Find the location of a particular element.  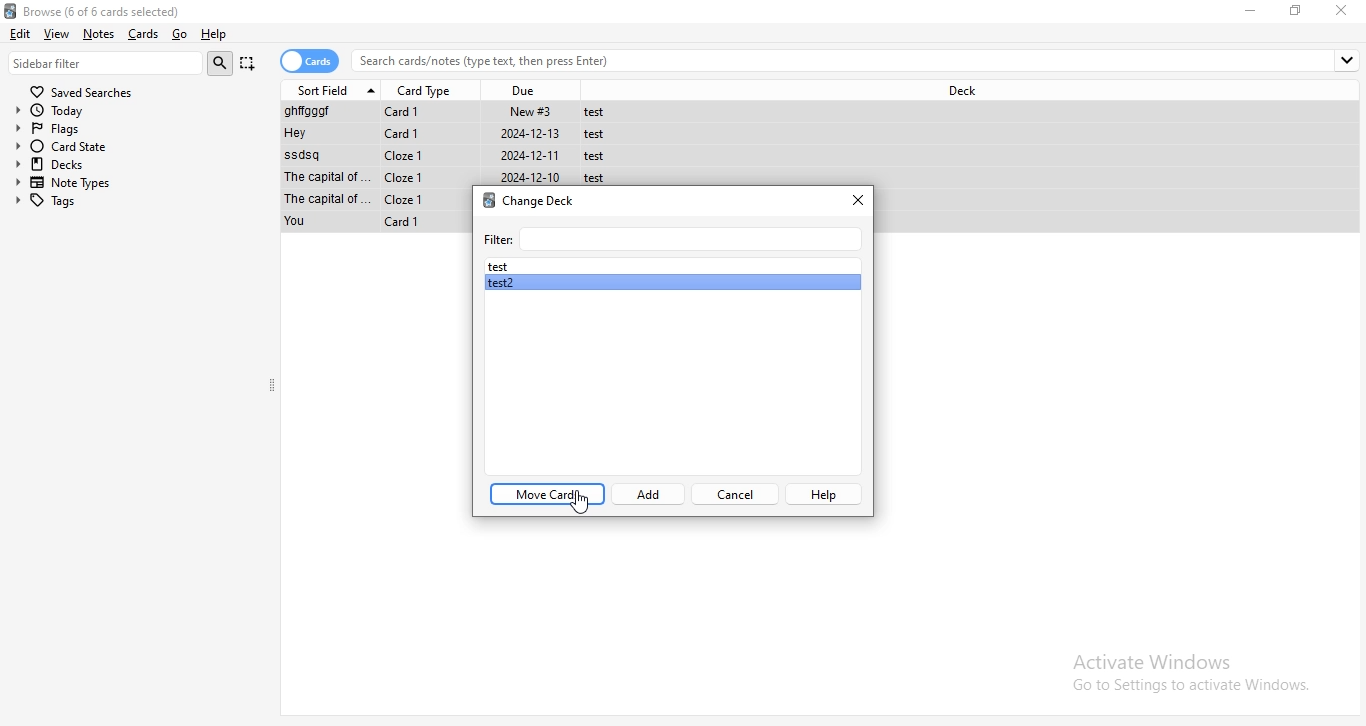

sort field is located at coordinates (334, 89).